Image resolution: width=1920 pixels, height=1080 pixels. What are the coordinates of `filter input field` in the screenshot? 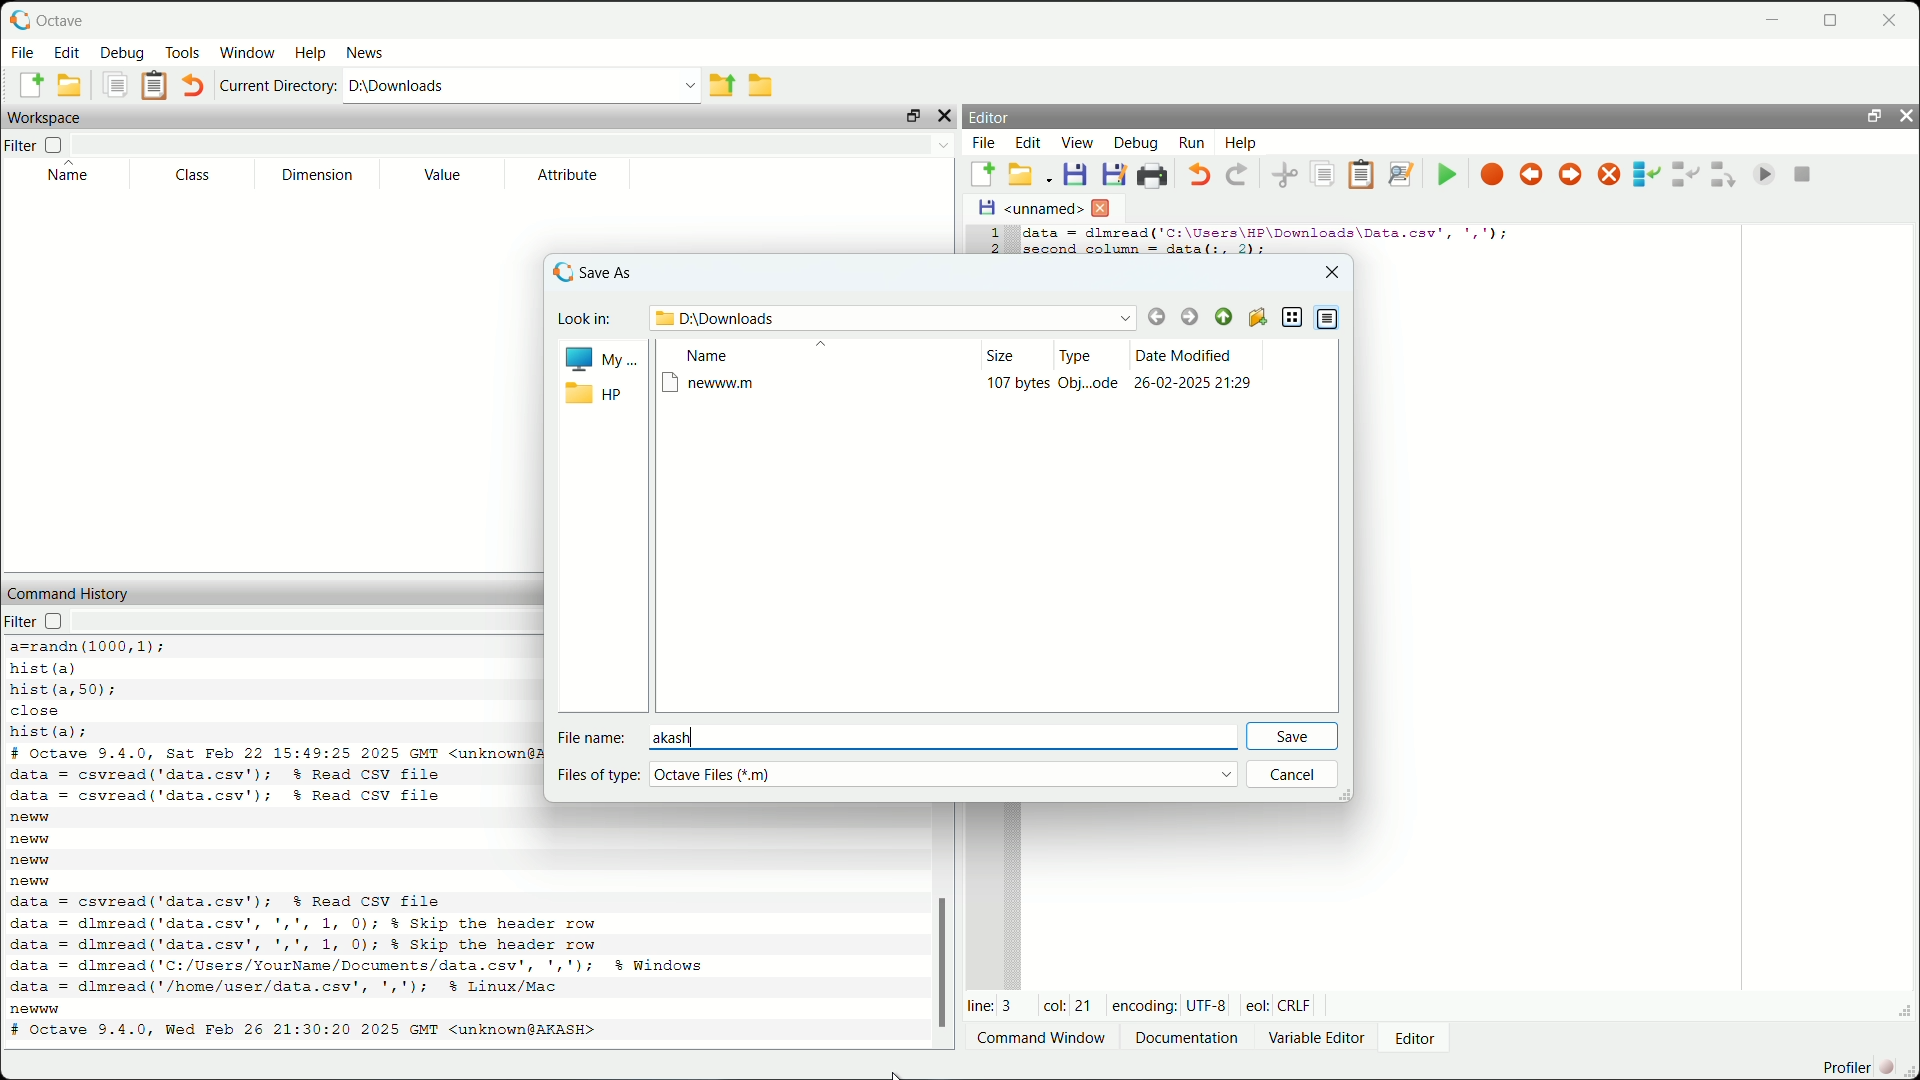 It's located at (521, 146).